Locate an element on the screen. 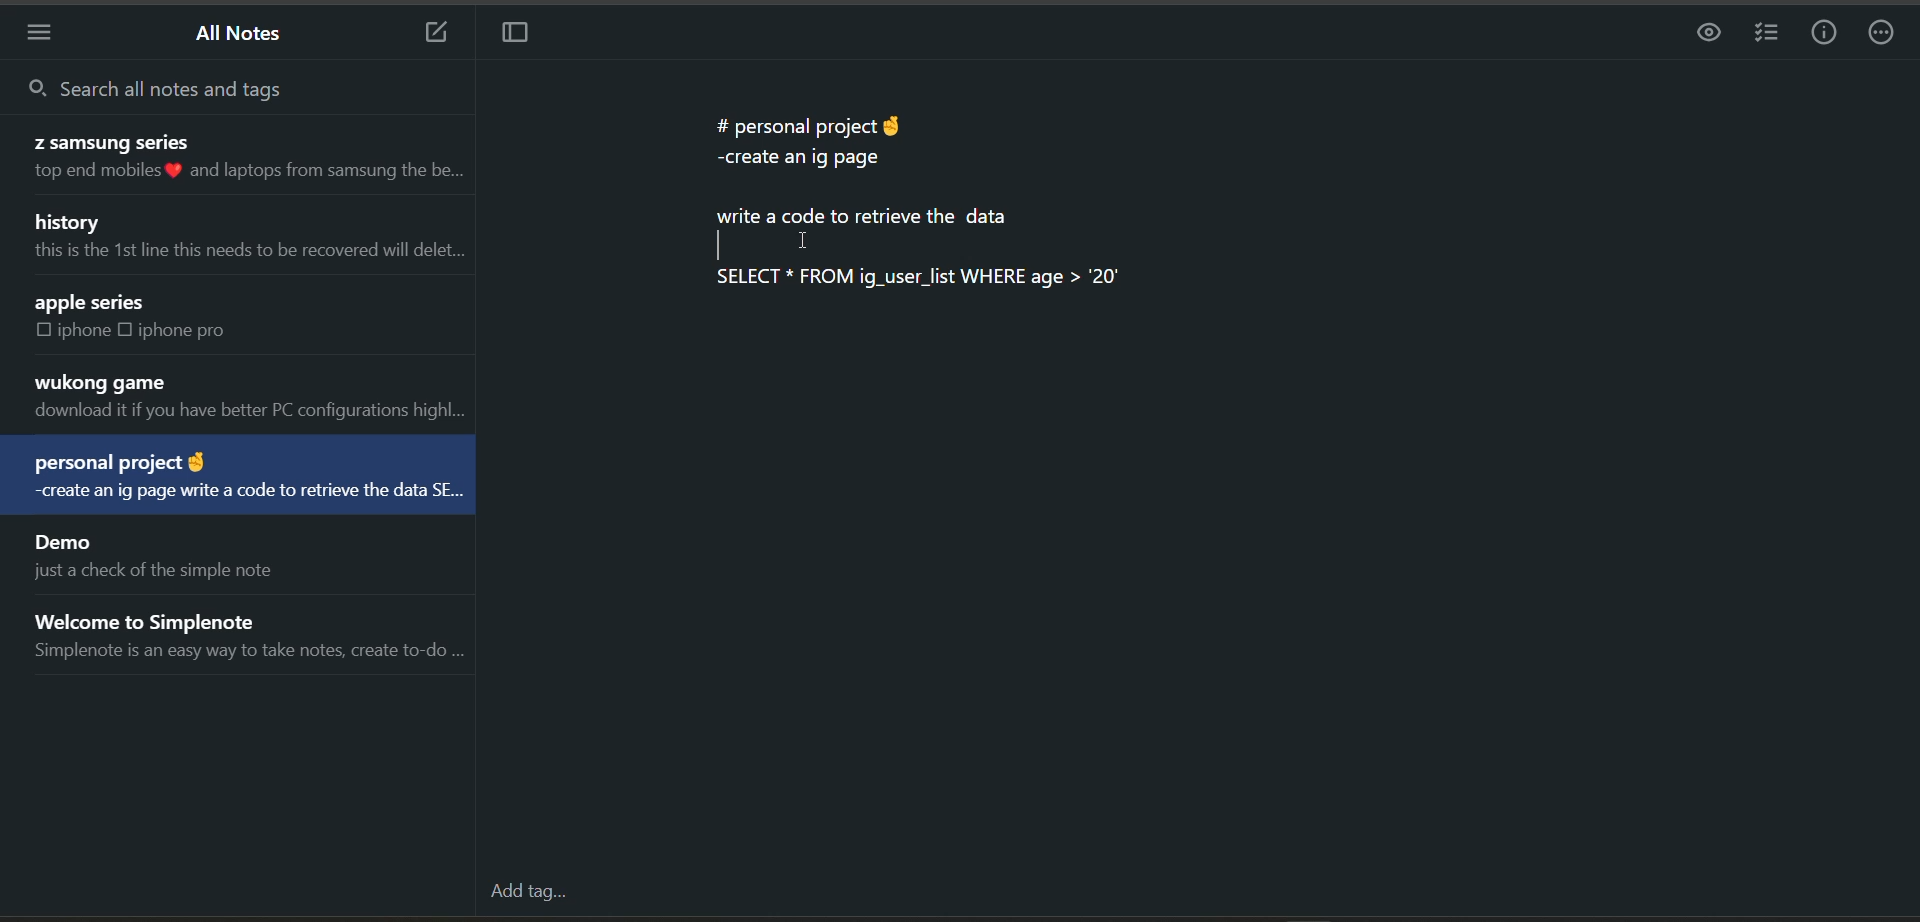 The height and width of the screenshot is (922, 1920). all notes is located at coordinates (241, 37).